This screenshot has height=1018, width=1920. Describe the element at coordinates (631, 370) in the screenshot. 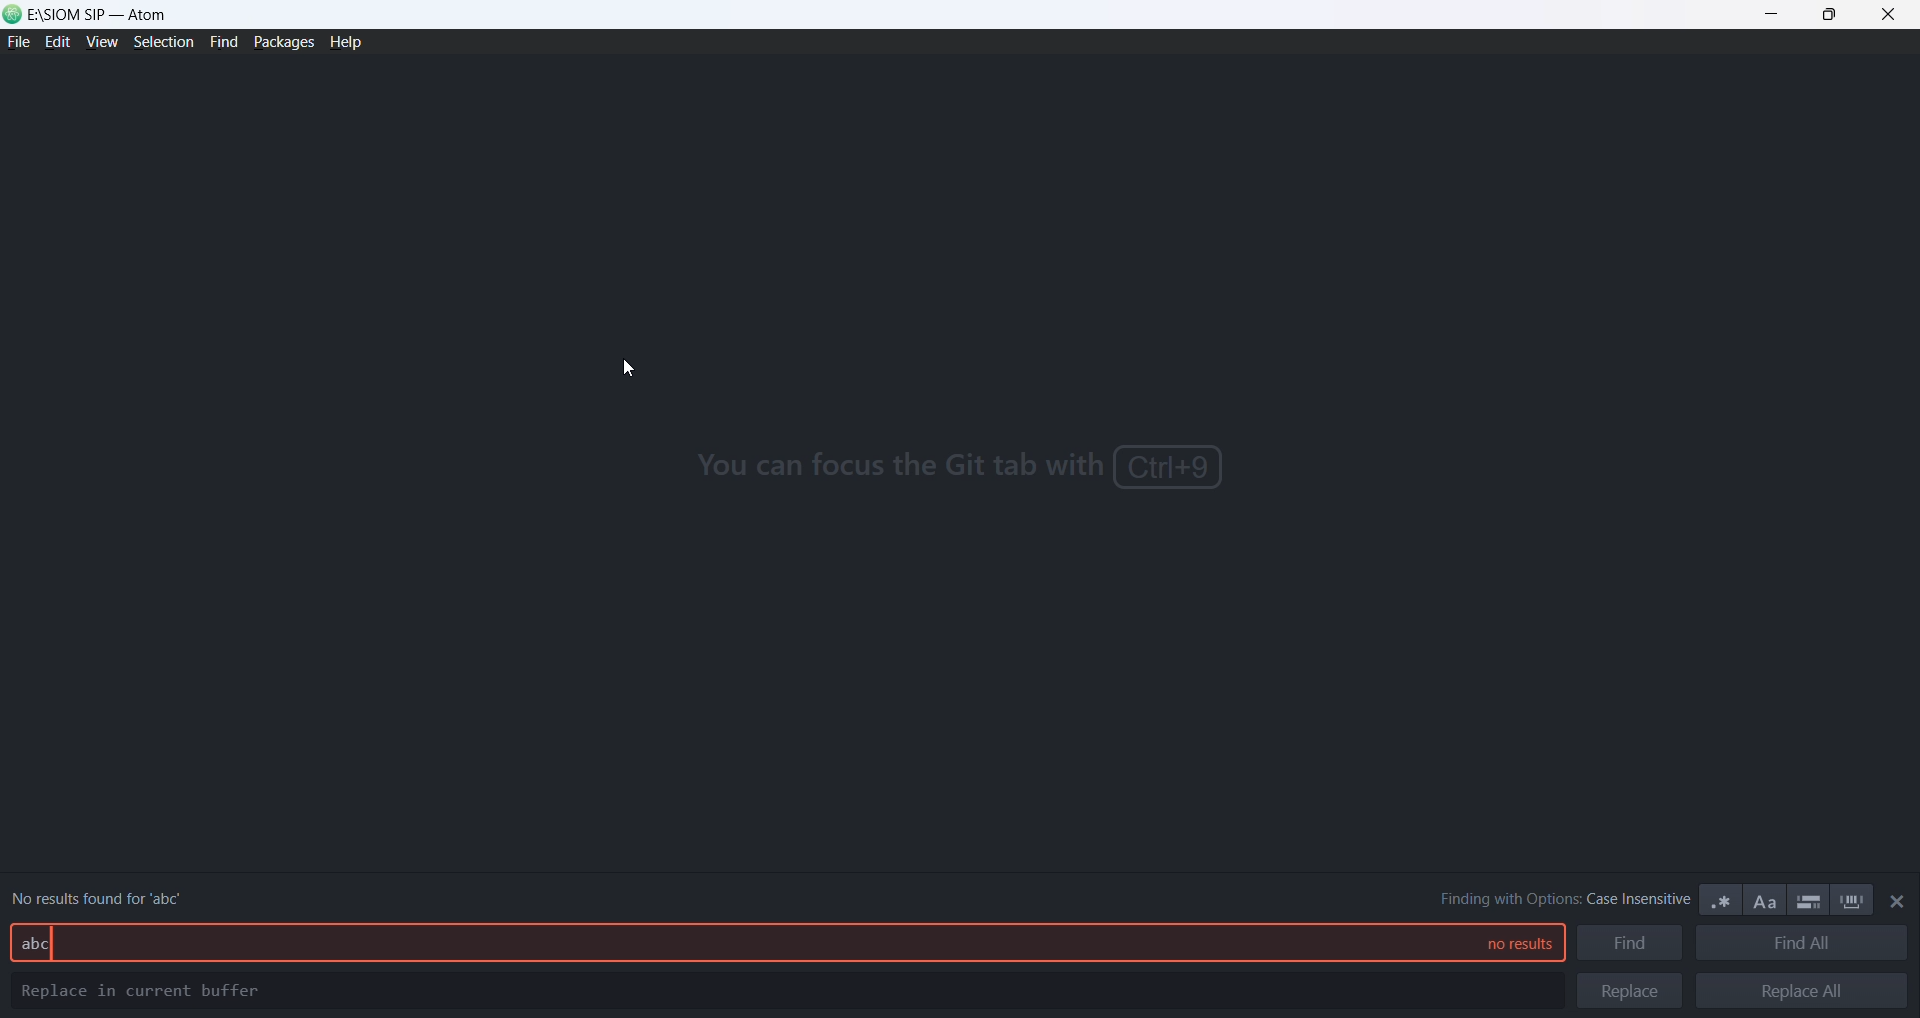

I see `cursor` at that location.